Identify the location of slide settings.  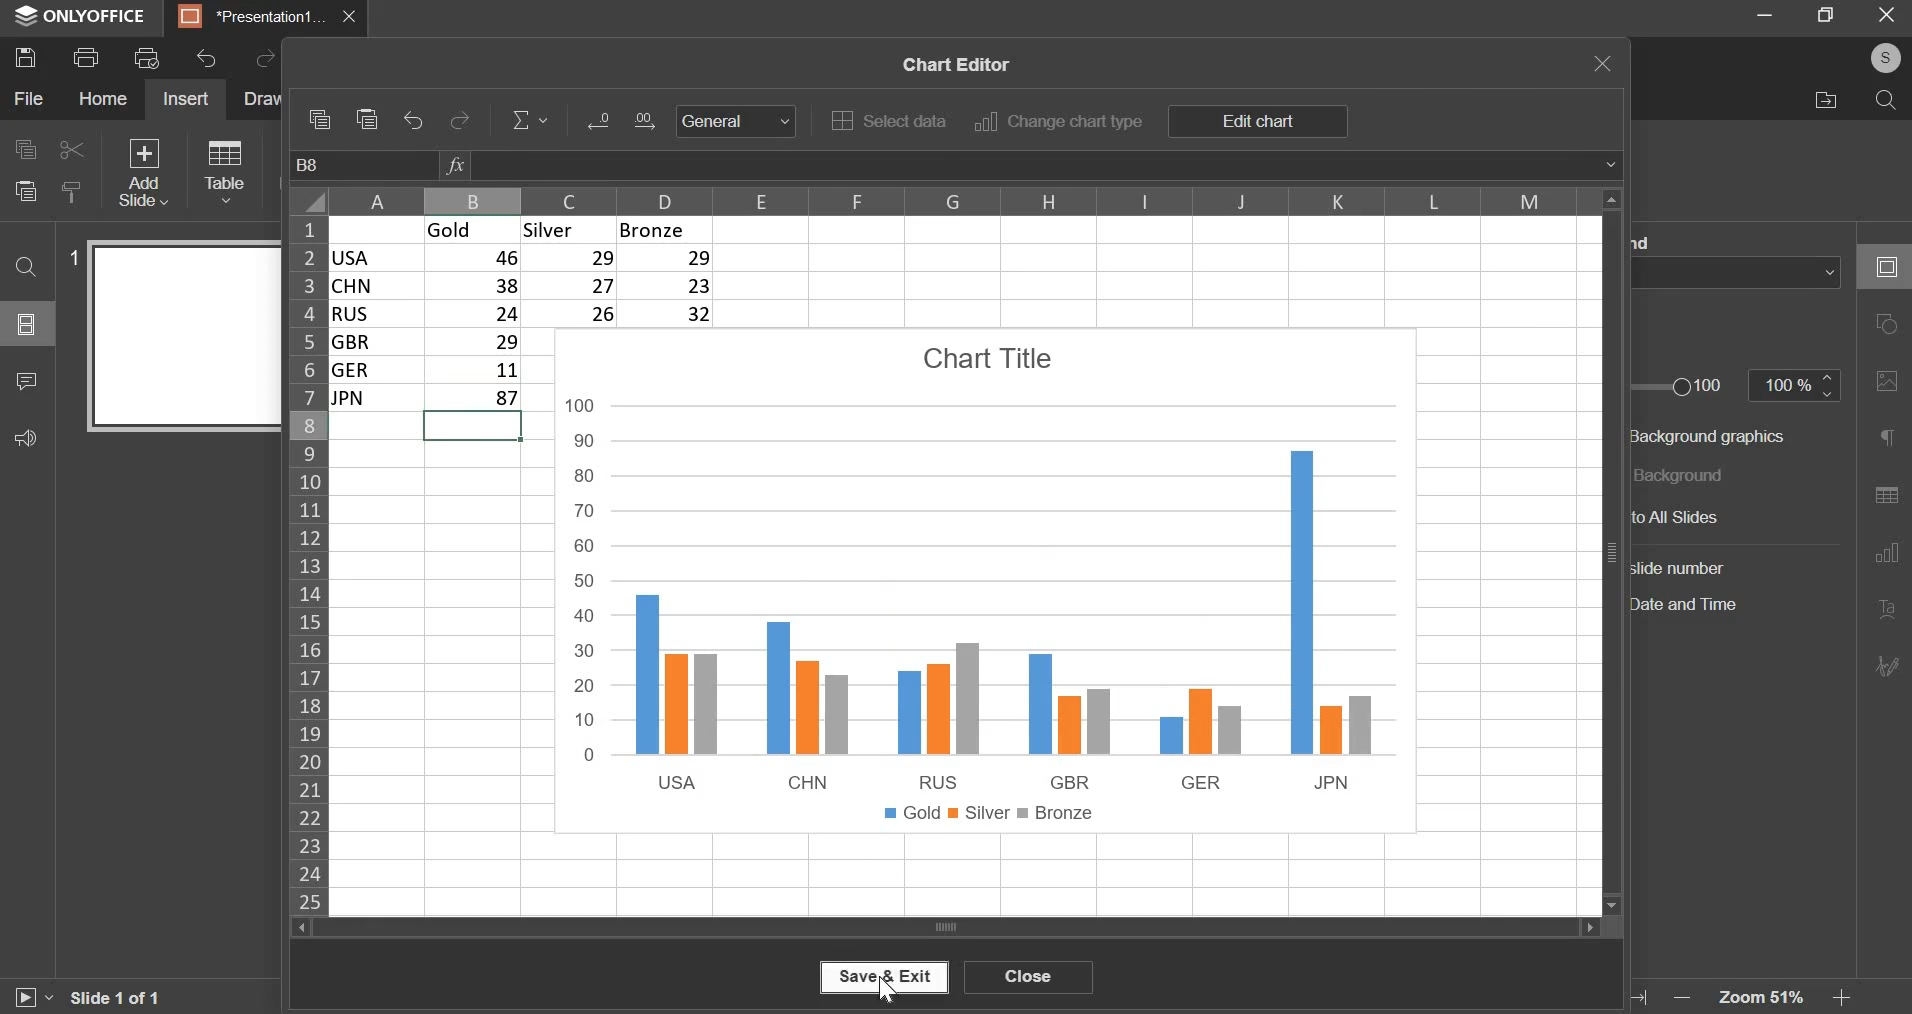
(1883, 263).